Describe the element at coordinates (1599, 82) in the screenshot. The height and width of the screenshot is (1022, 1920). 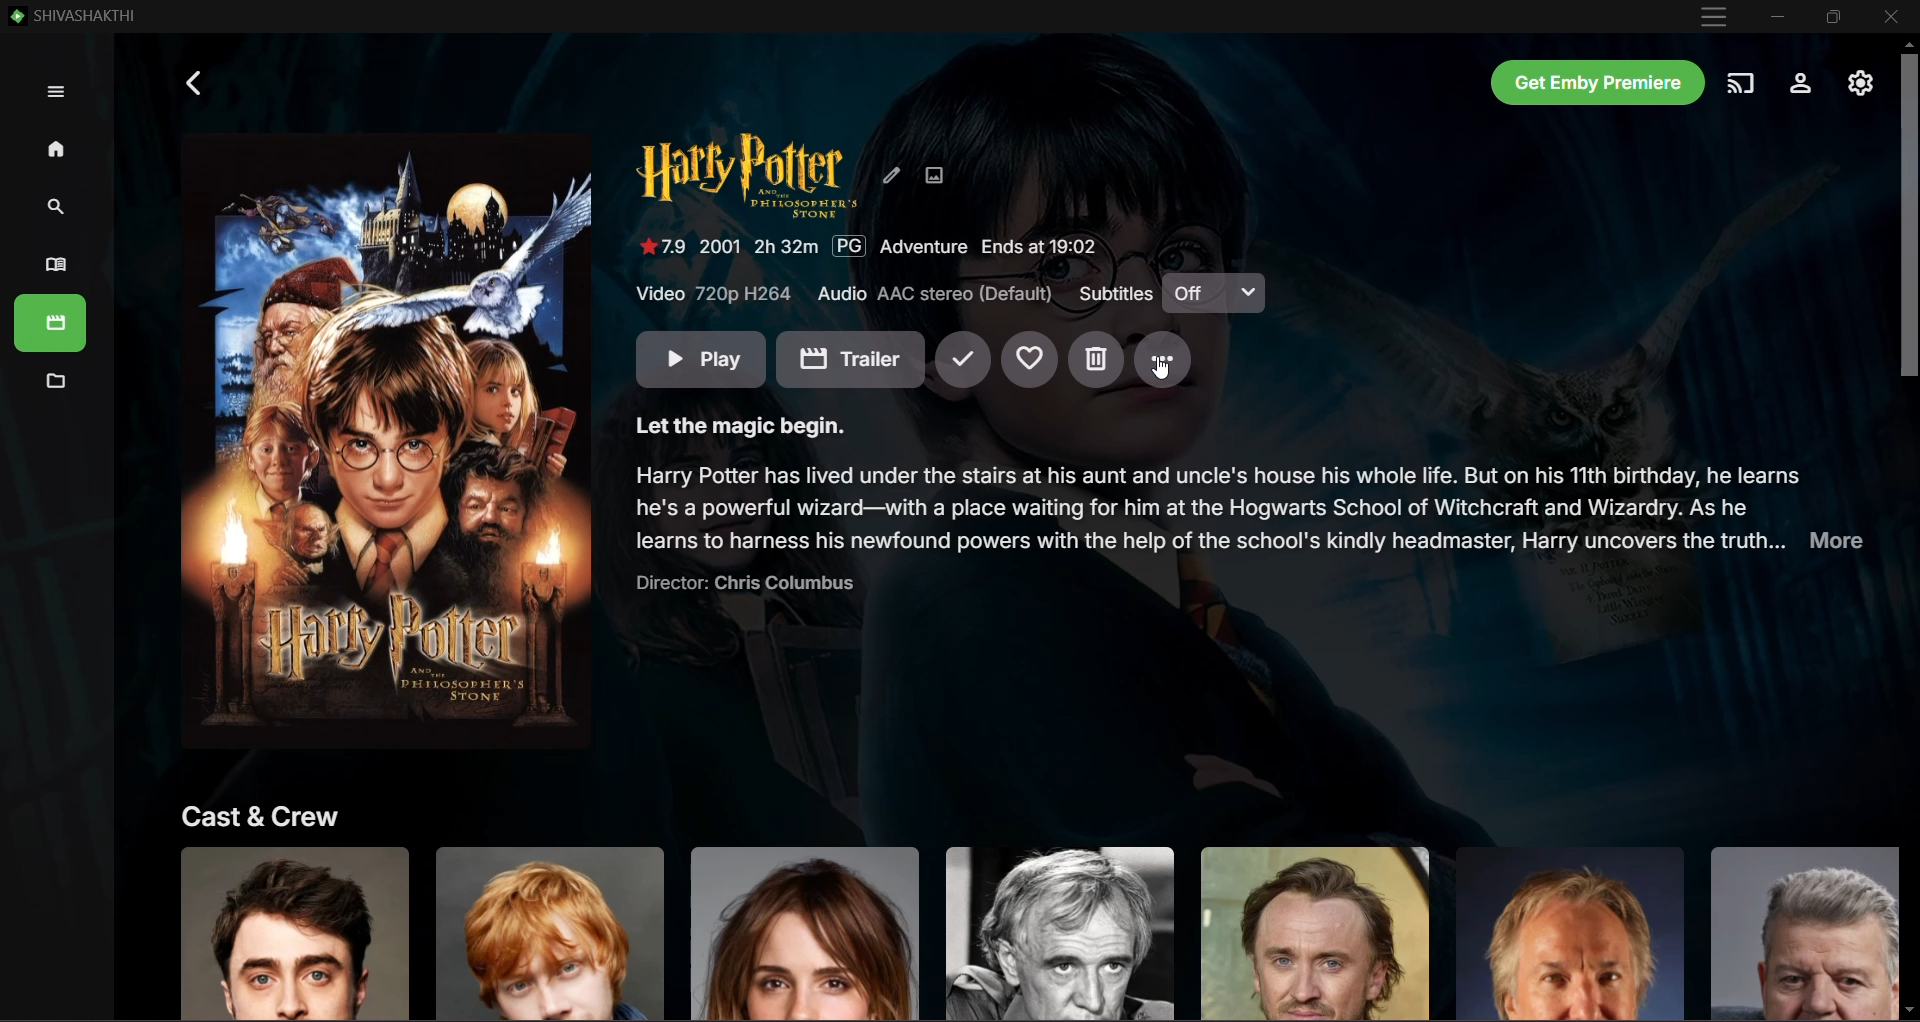
I see `Get Emby Premier` at that location.